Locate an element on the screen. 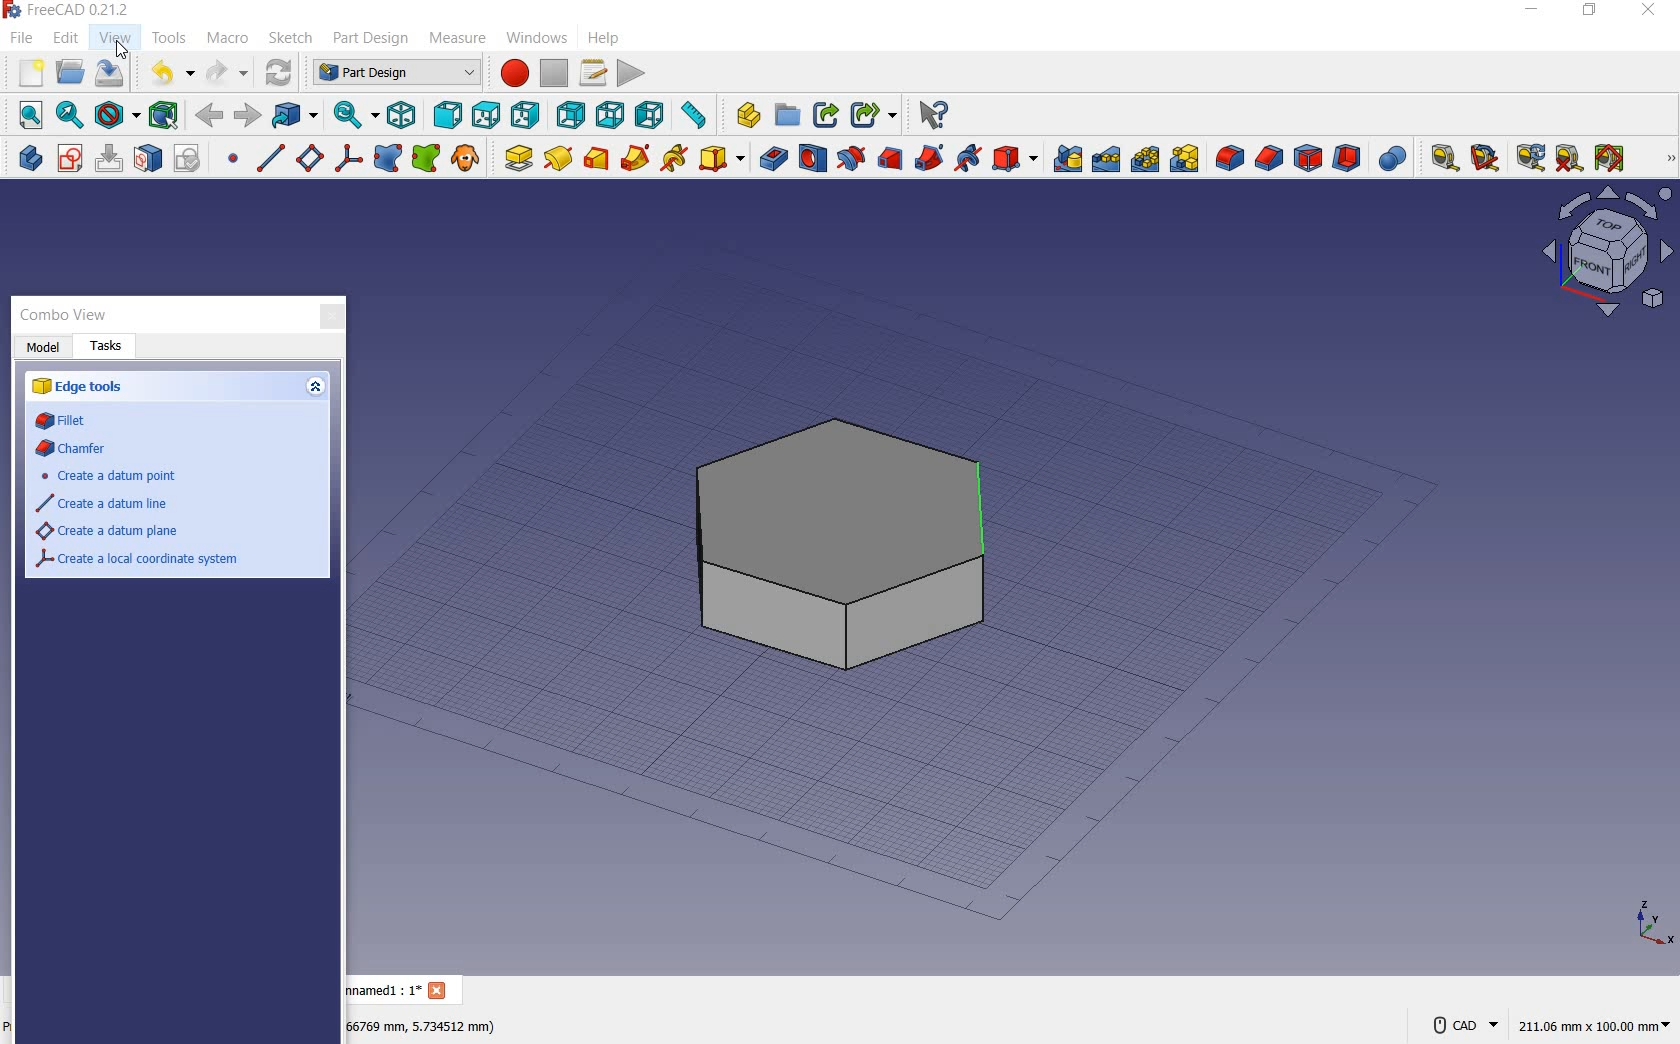  subtractive helix is located at coordinates (968, 160).